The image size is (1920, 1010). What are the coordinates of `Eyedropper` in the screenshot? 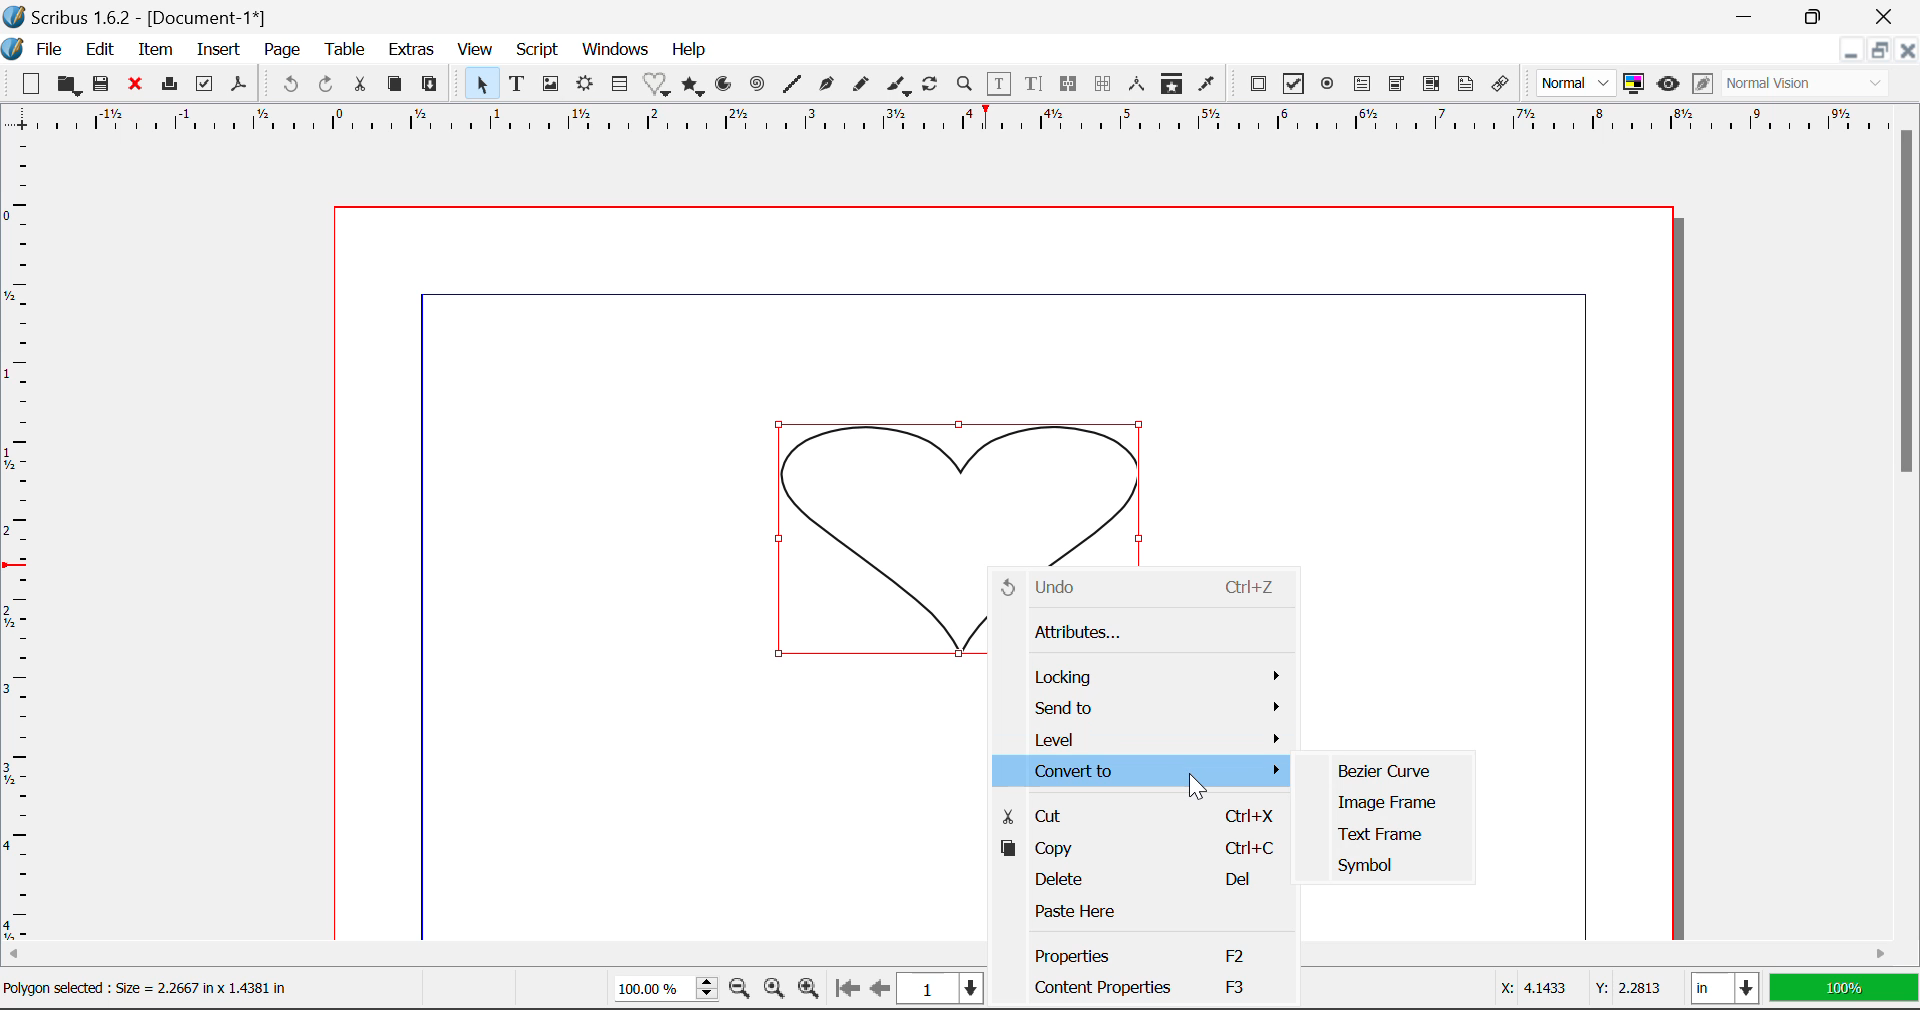 It's located at (1207, 84).